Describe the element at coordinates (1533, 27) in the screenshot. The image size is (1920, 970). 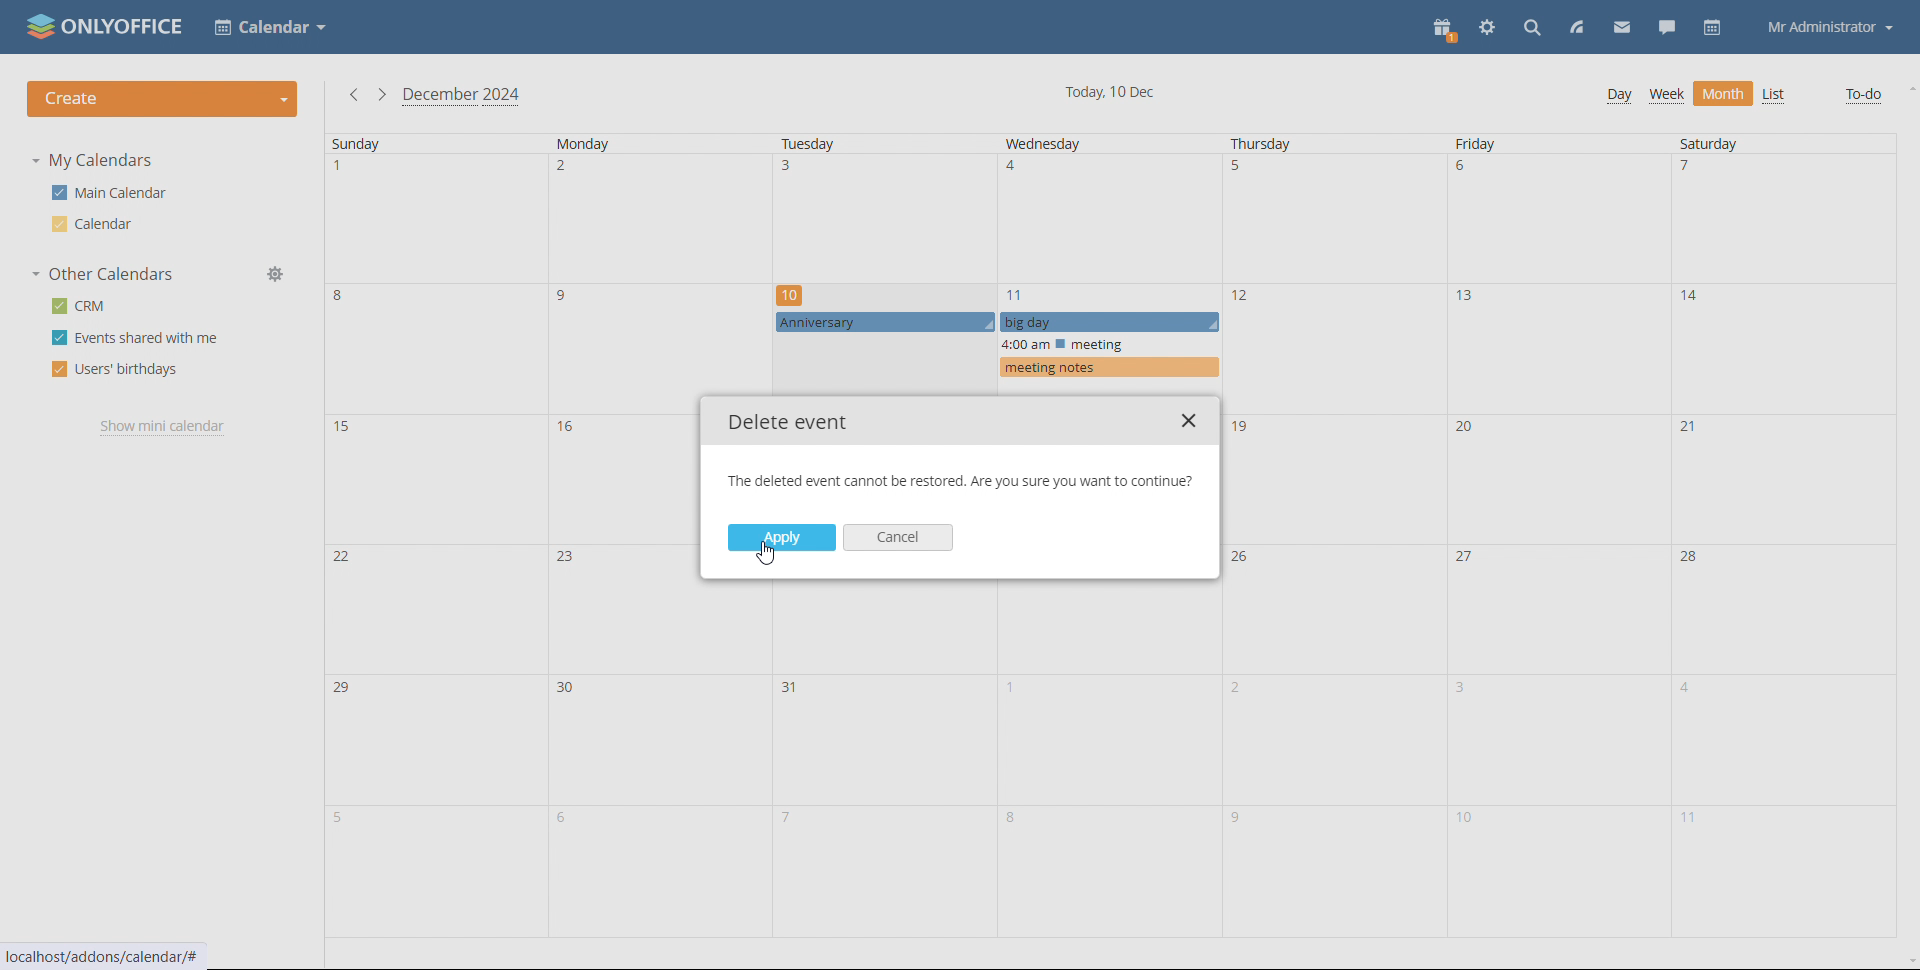
I see `search` at that location.